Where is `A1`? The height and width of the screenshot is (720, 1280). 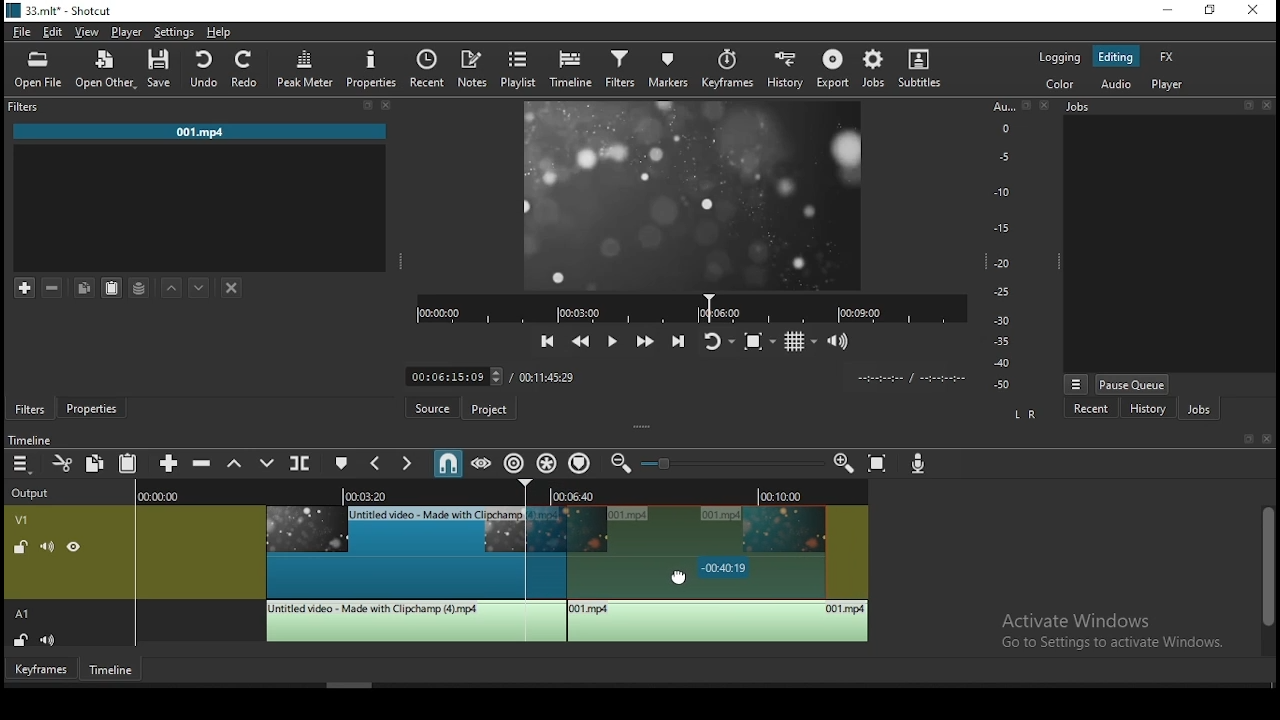
A1 is located at coordinates (29, 253).